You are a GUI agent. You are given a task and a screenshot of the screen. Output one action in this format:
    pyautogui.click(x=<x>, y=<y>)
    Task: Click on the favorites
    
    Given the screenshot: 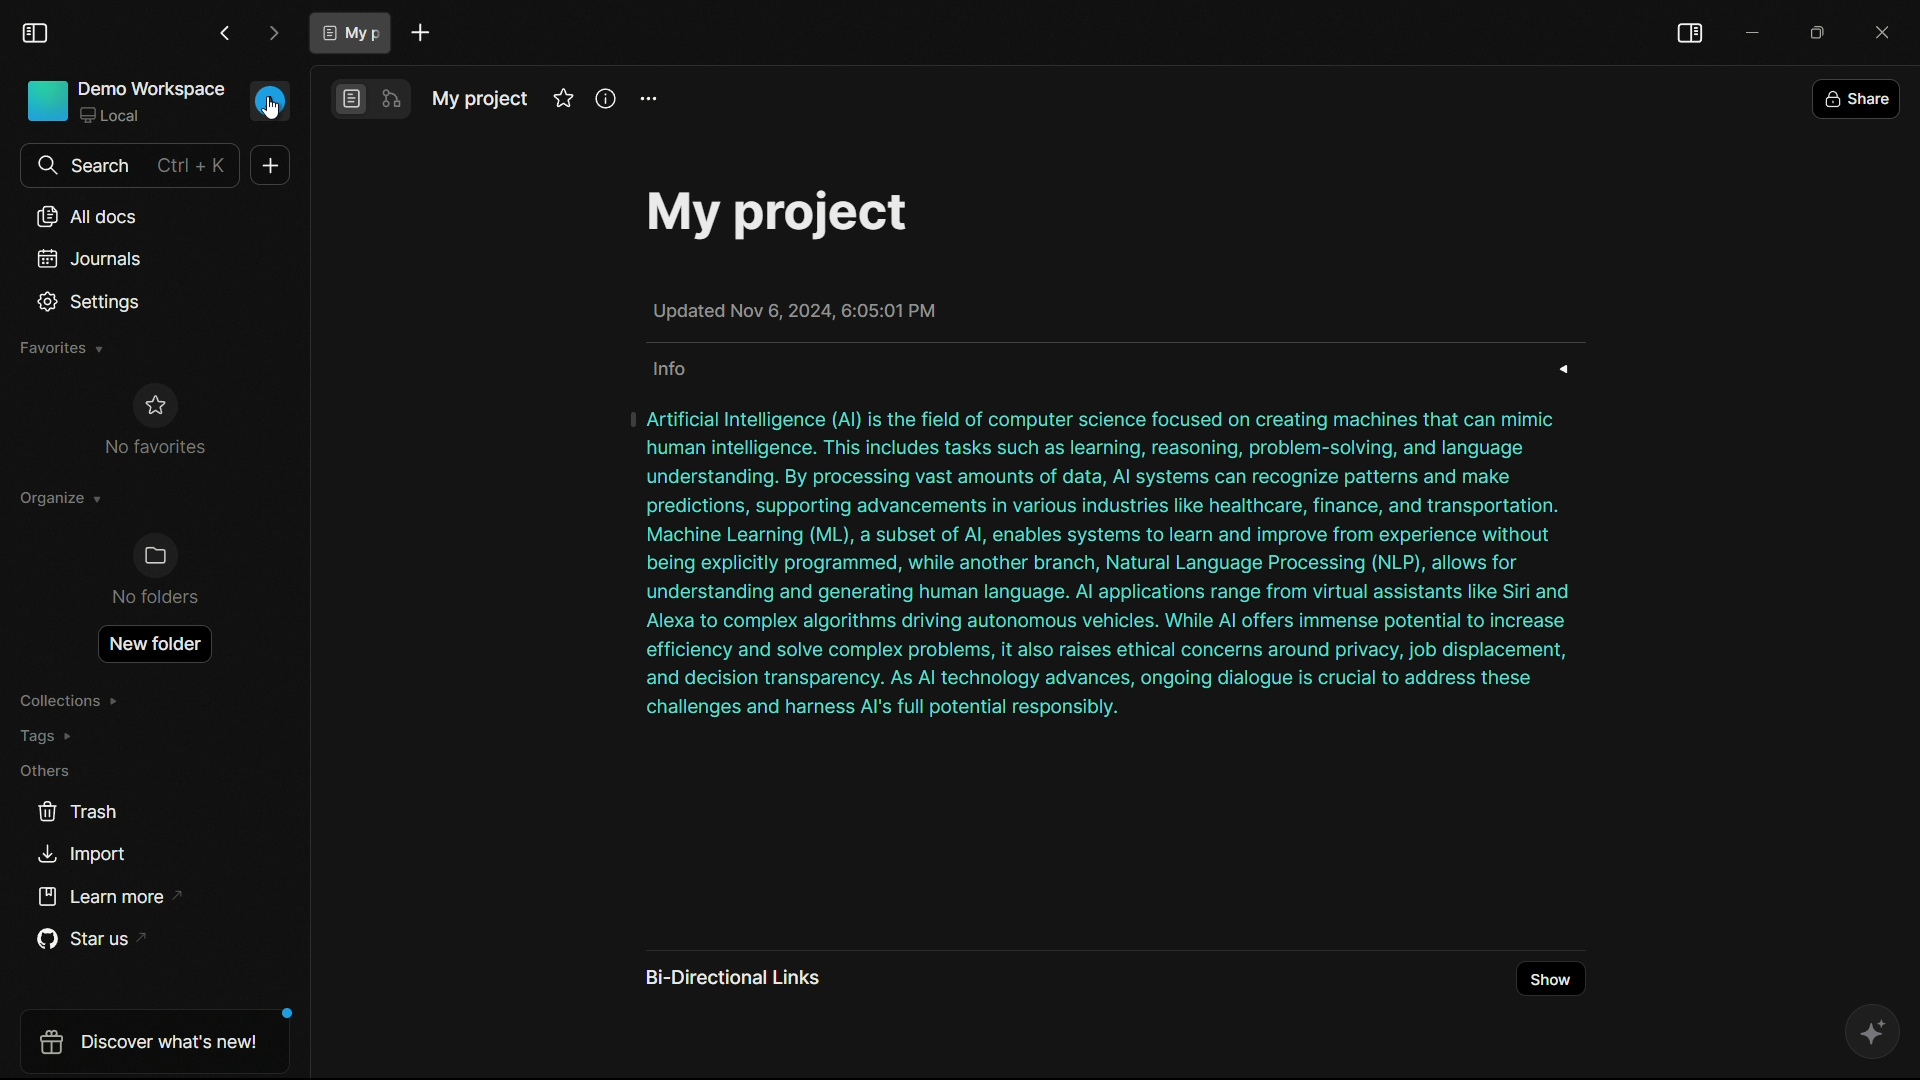 What is the action you would take?
    pyautogui.click(x=568, y=99)
    